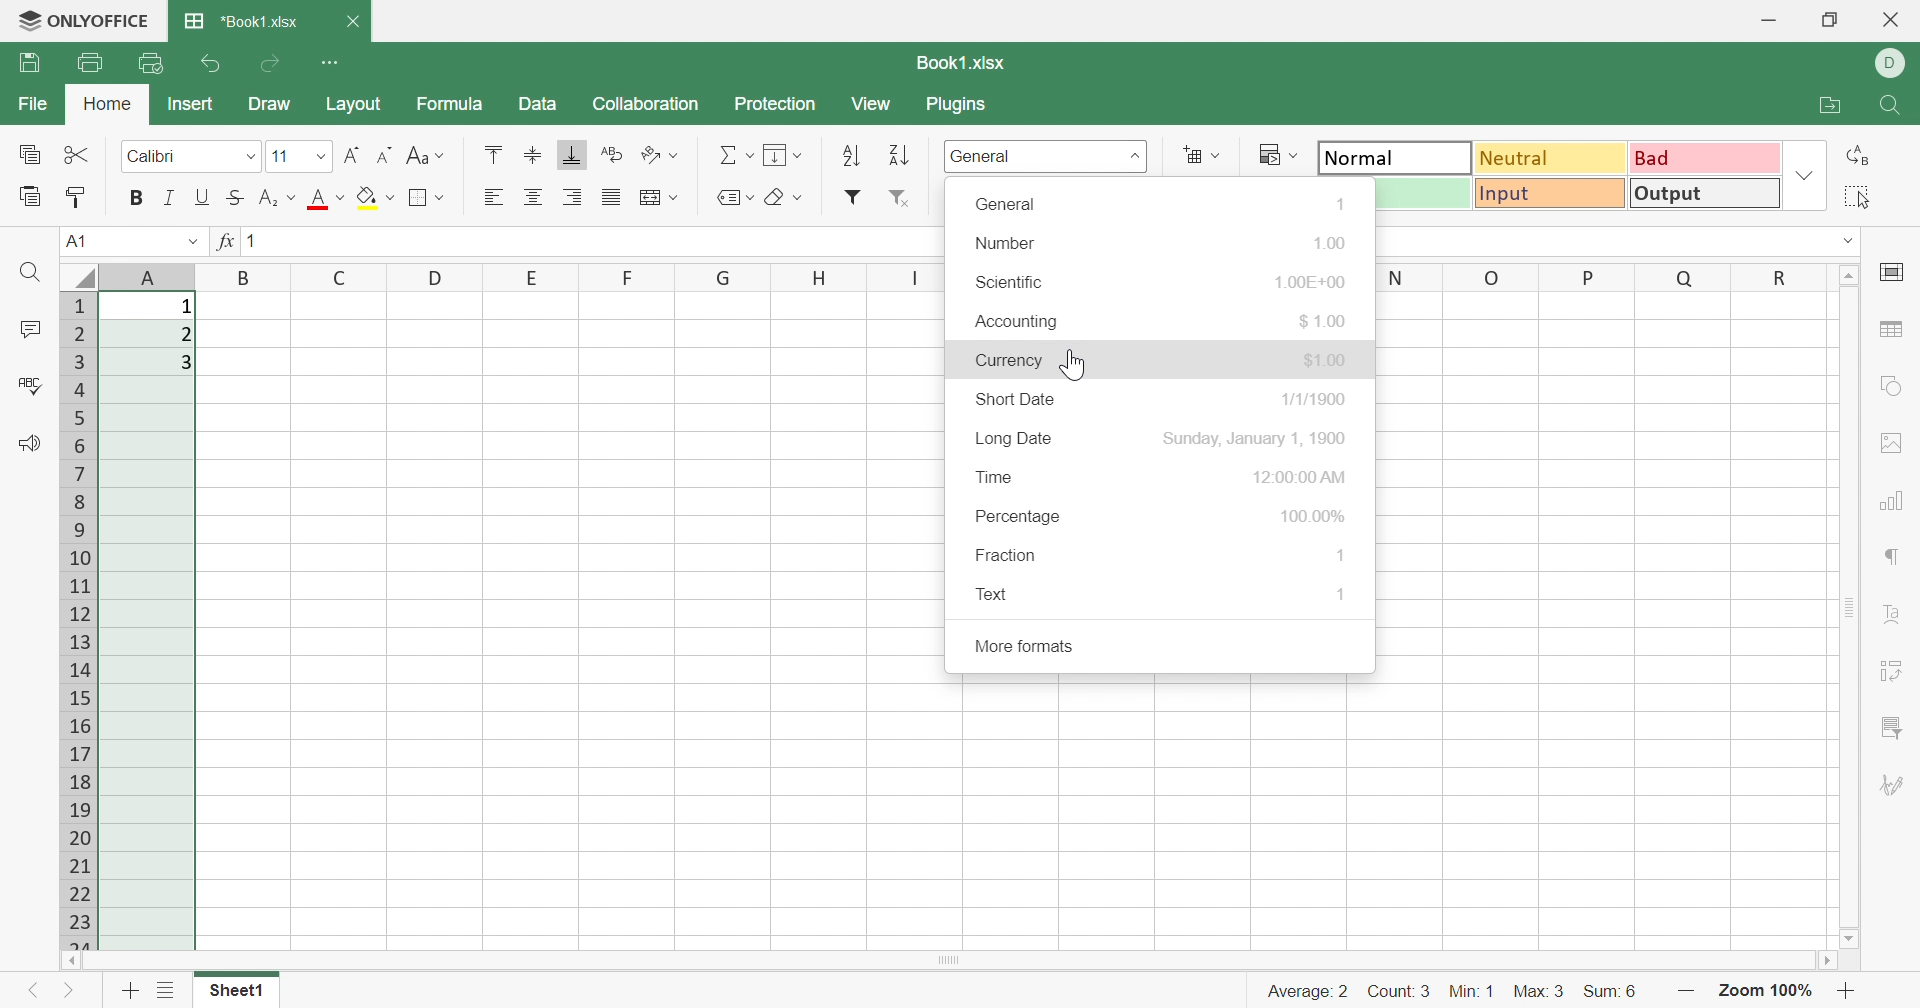  Describe the element at coordinates (241, 19) in the screenshot. I see `*Book1.xlsx` at that location.